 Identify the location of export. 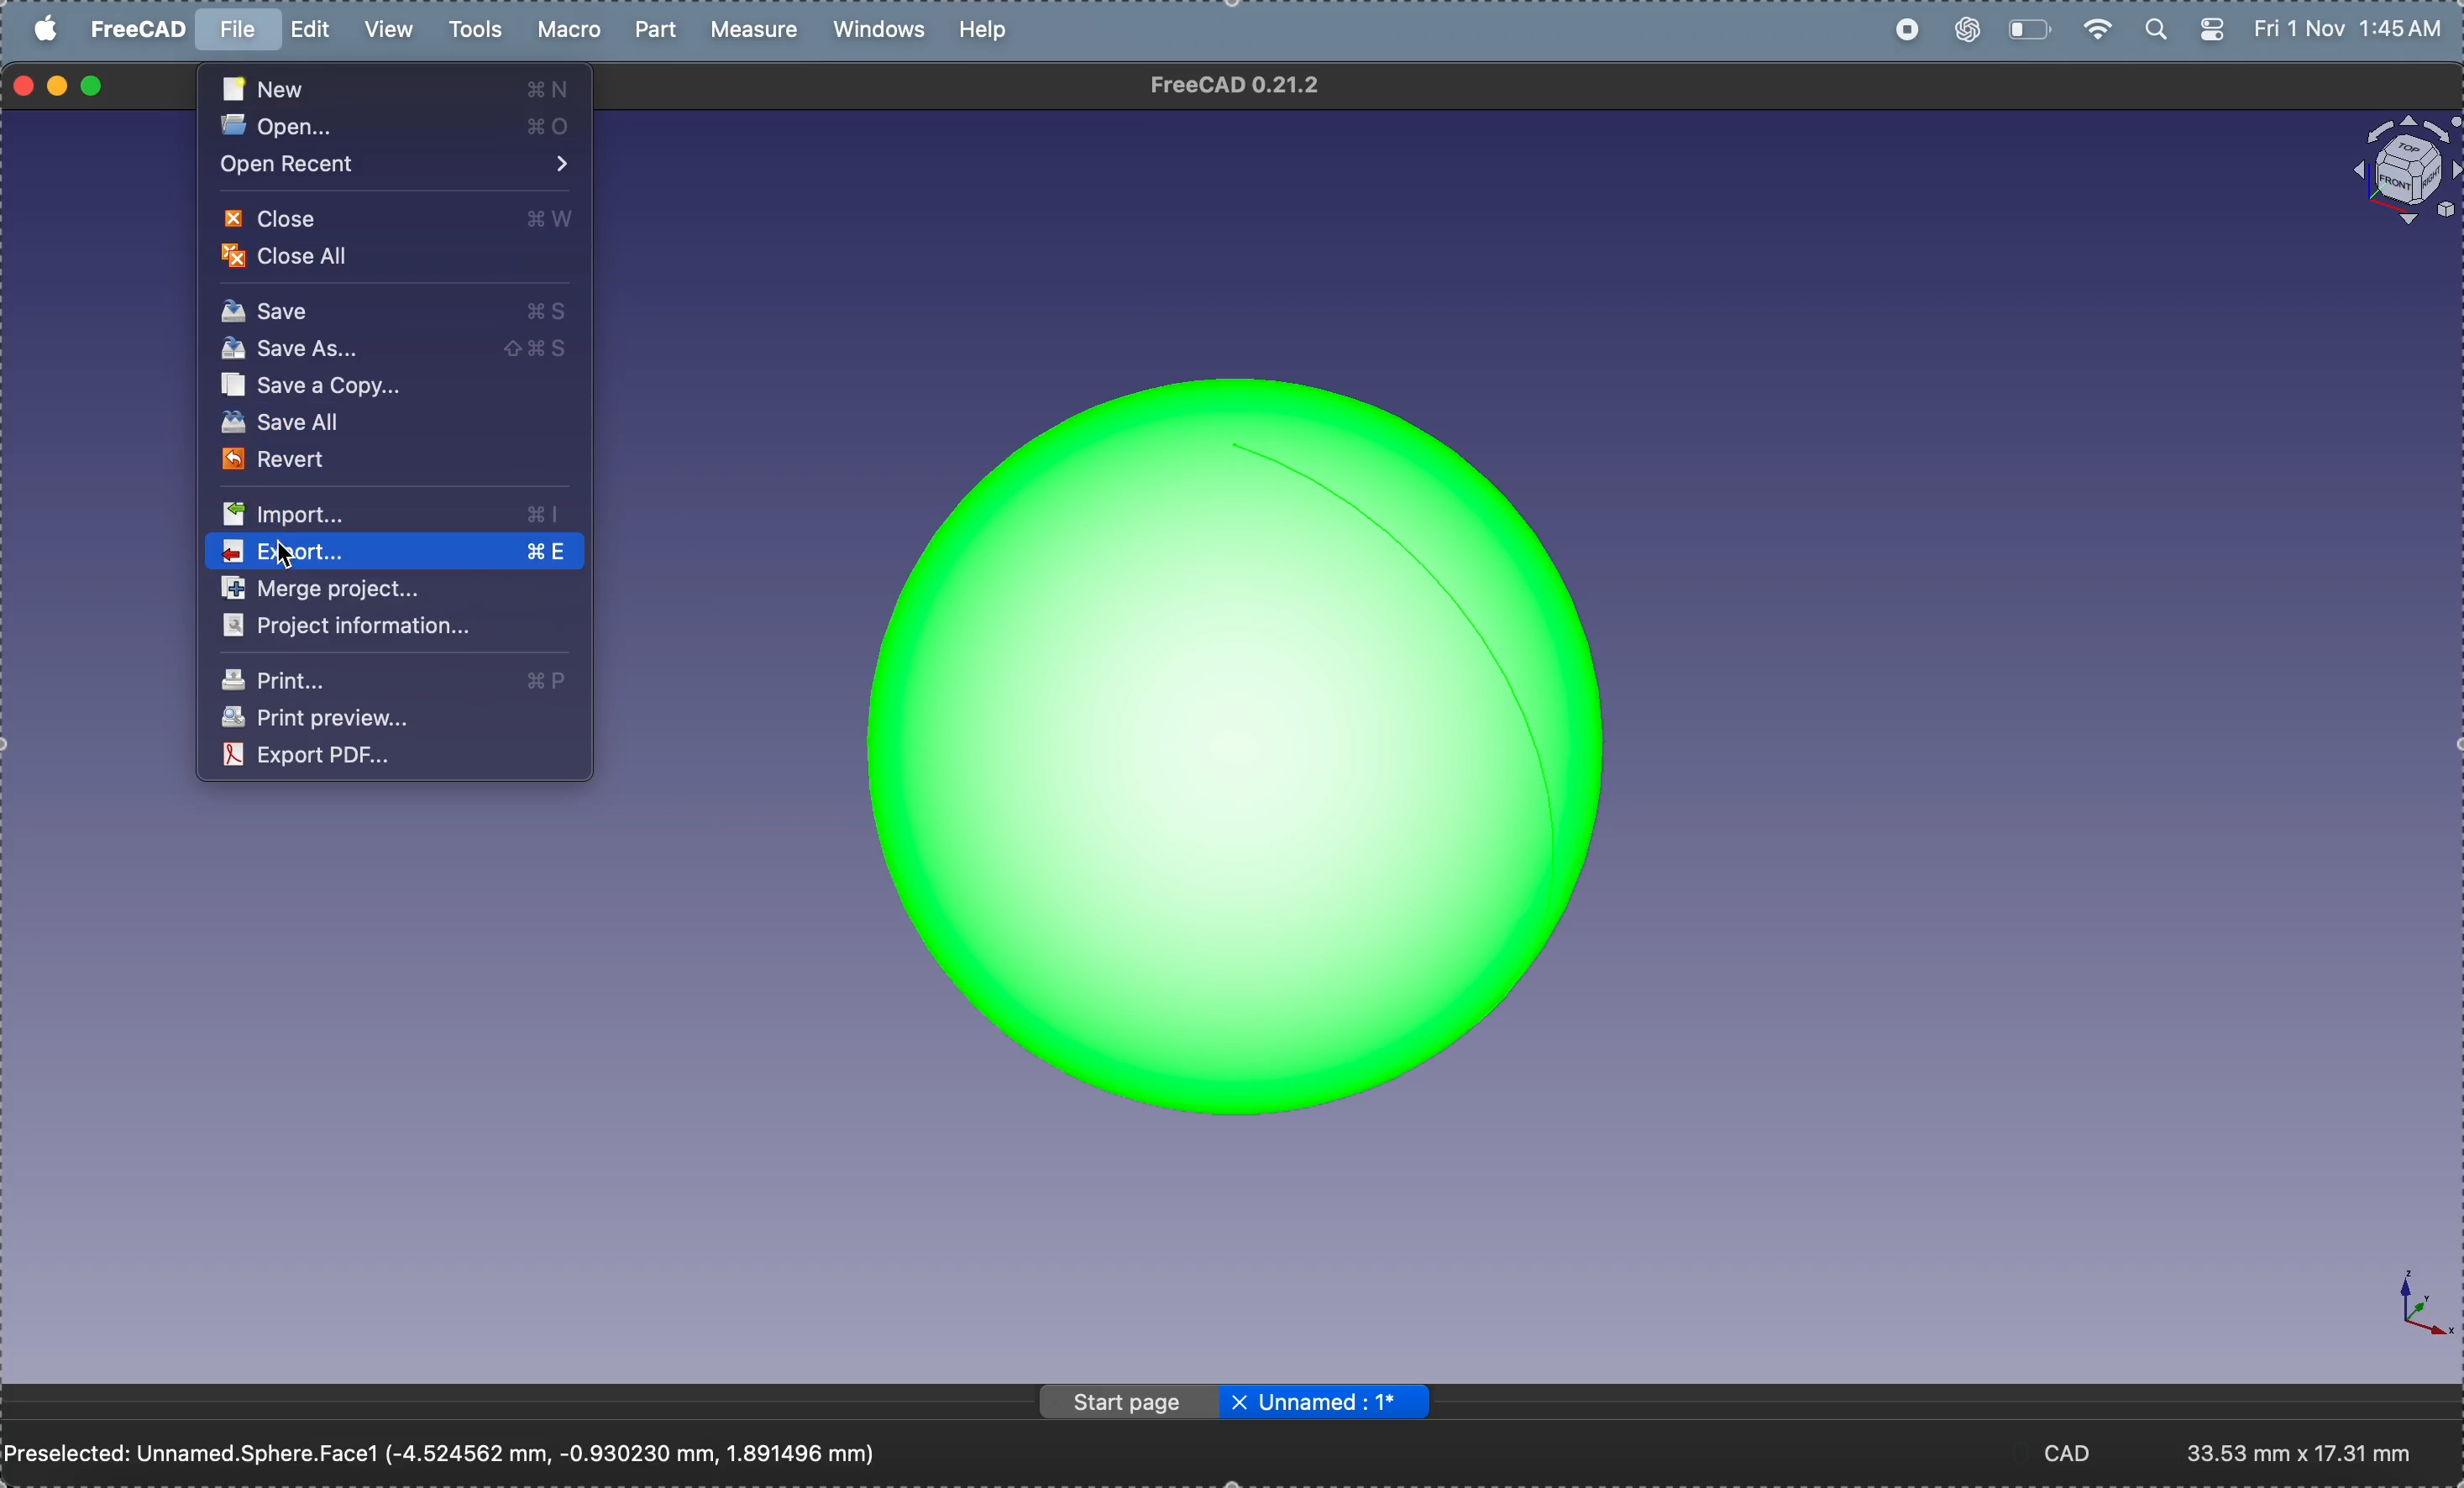
(395, 551).